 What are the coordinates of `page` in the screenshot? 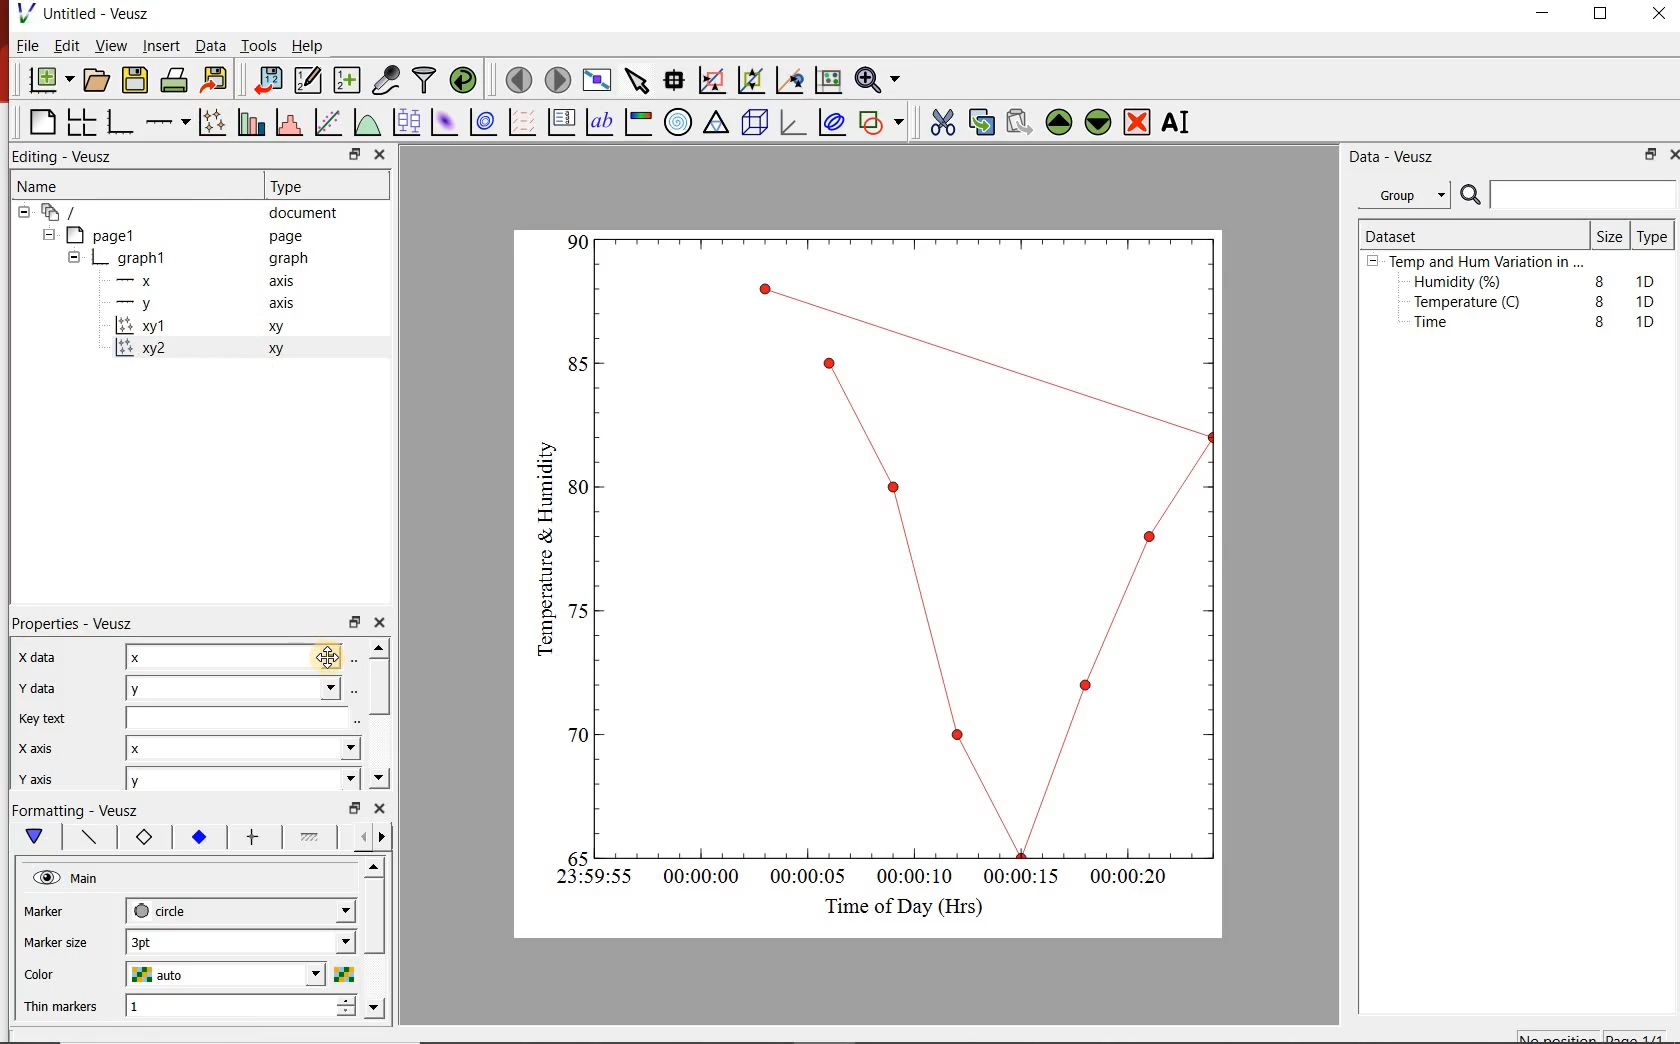 It's located at (290, 237).